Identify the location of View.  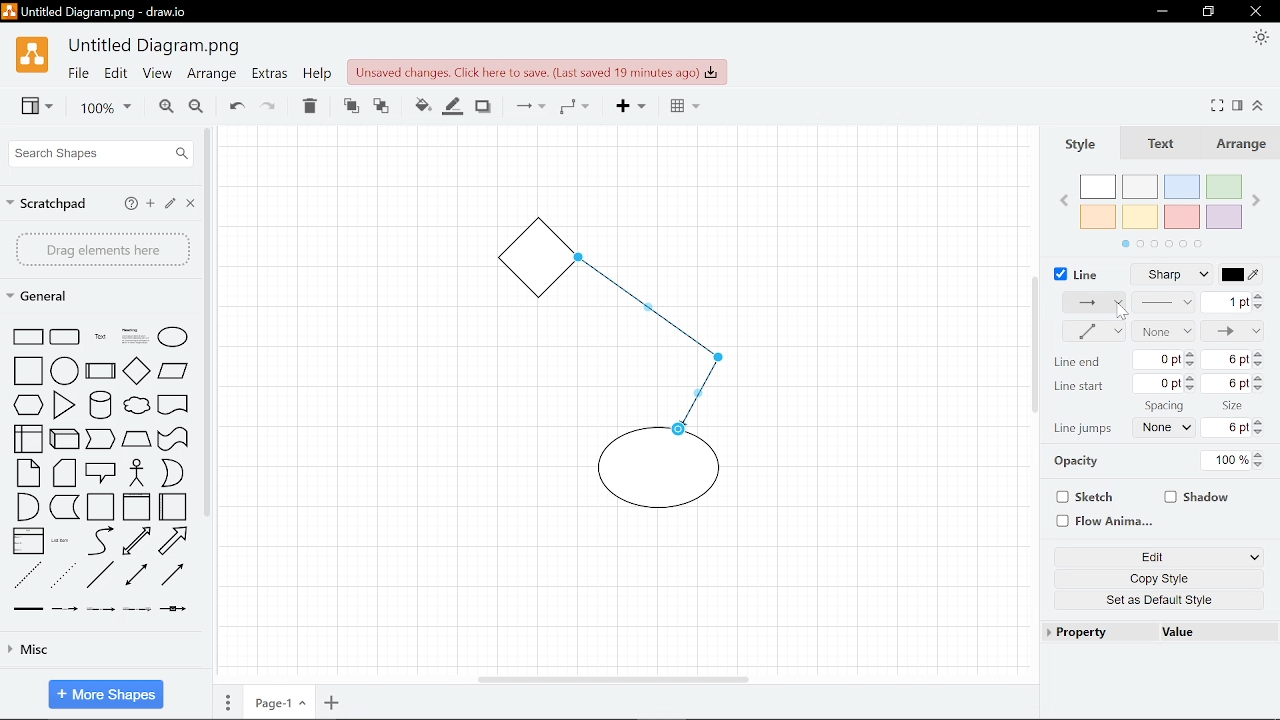
(30, 108).